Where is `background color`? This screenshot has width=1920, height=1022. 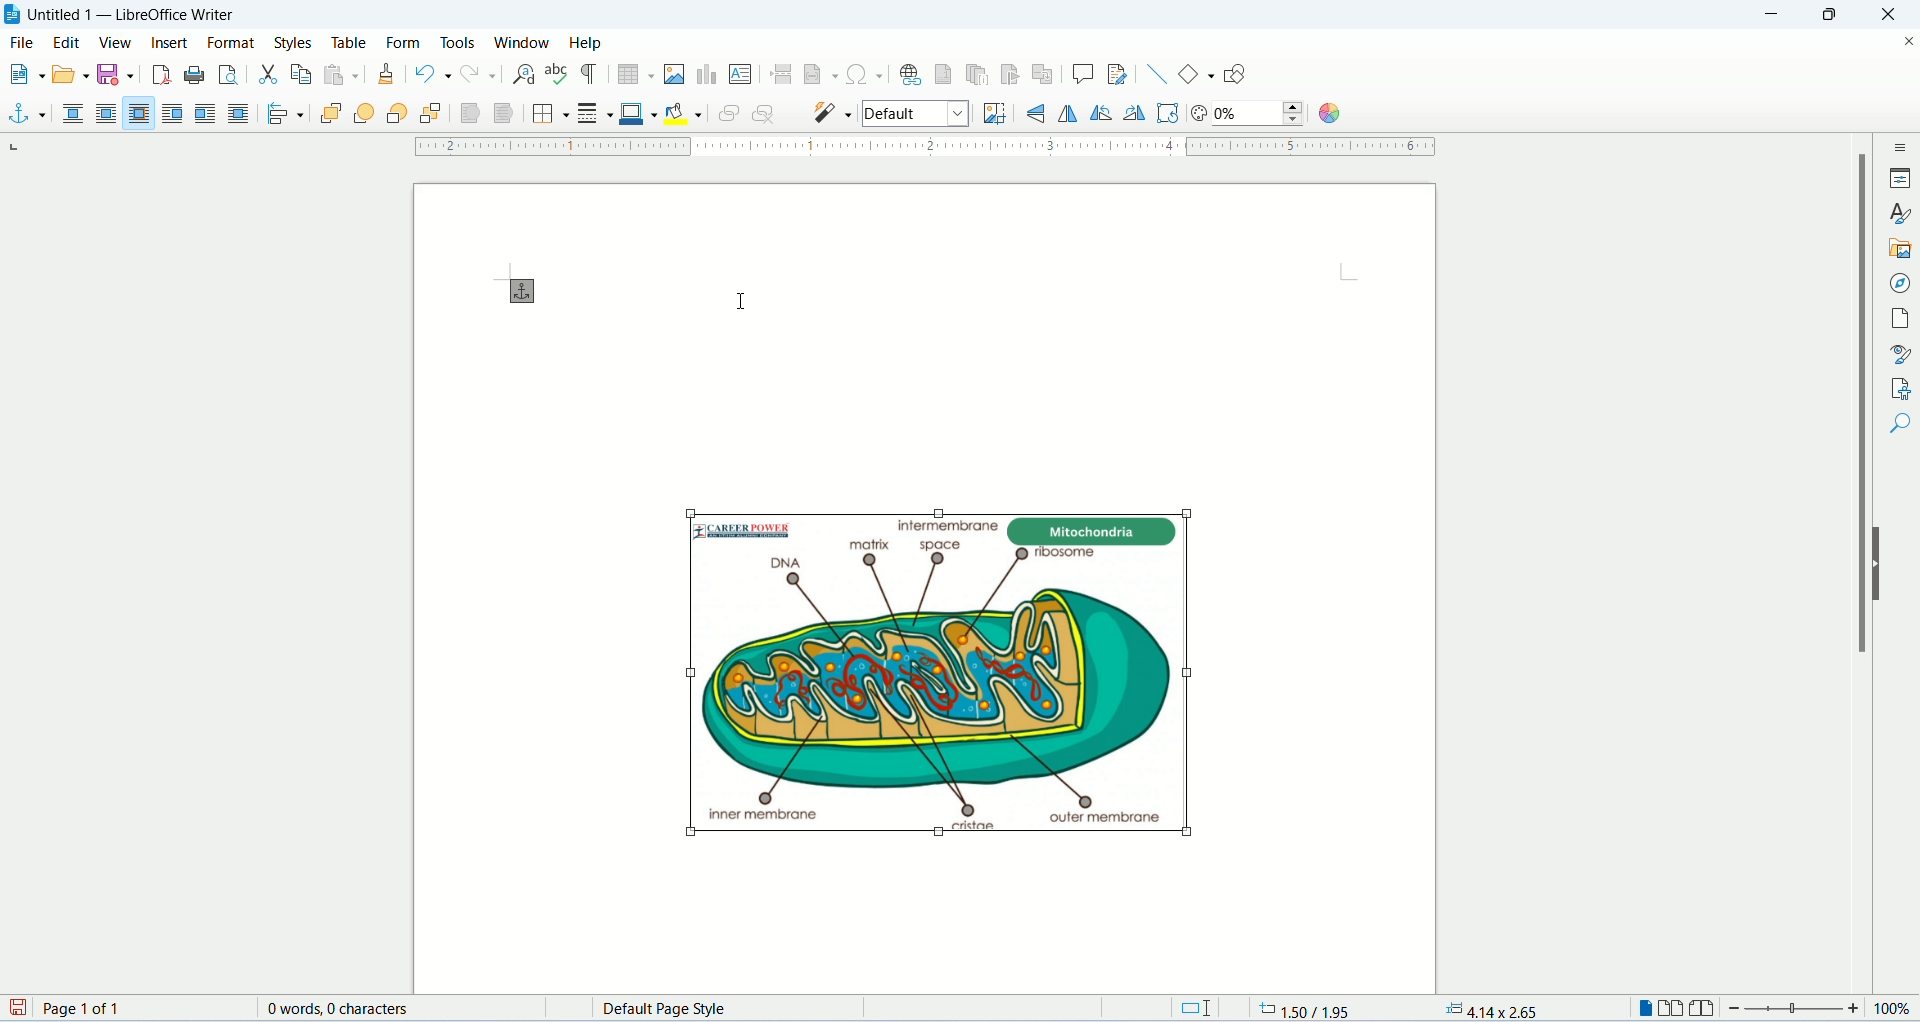 background color is located at coordinates (683, 114).